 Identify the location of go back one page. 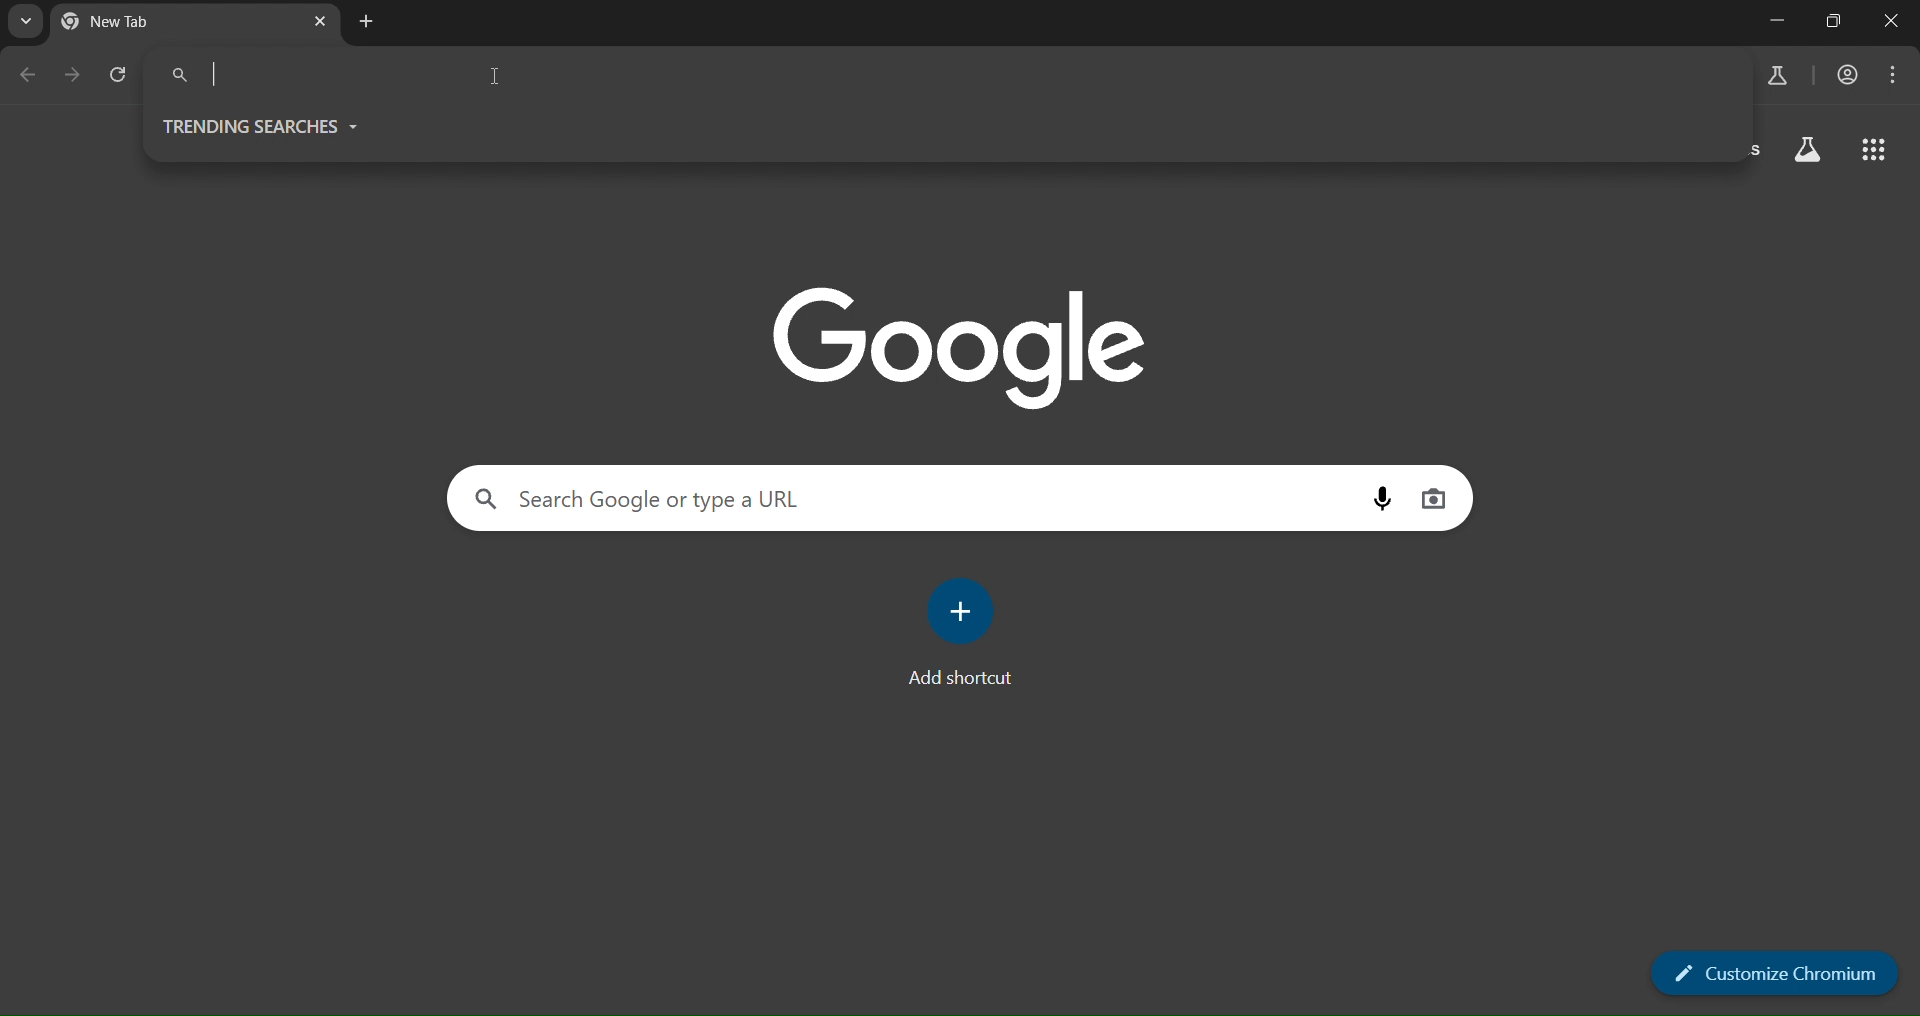
(26, 77).